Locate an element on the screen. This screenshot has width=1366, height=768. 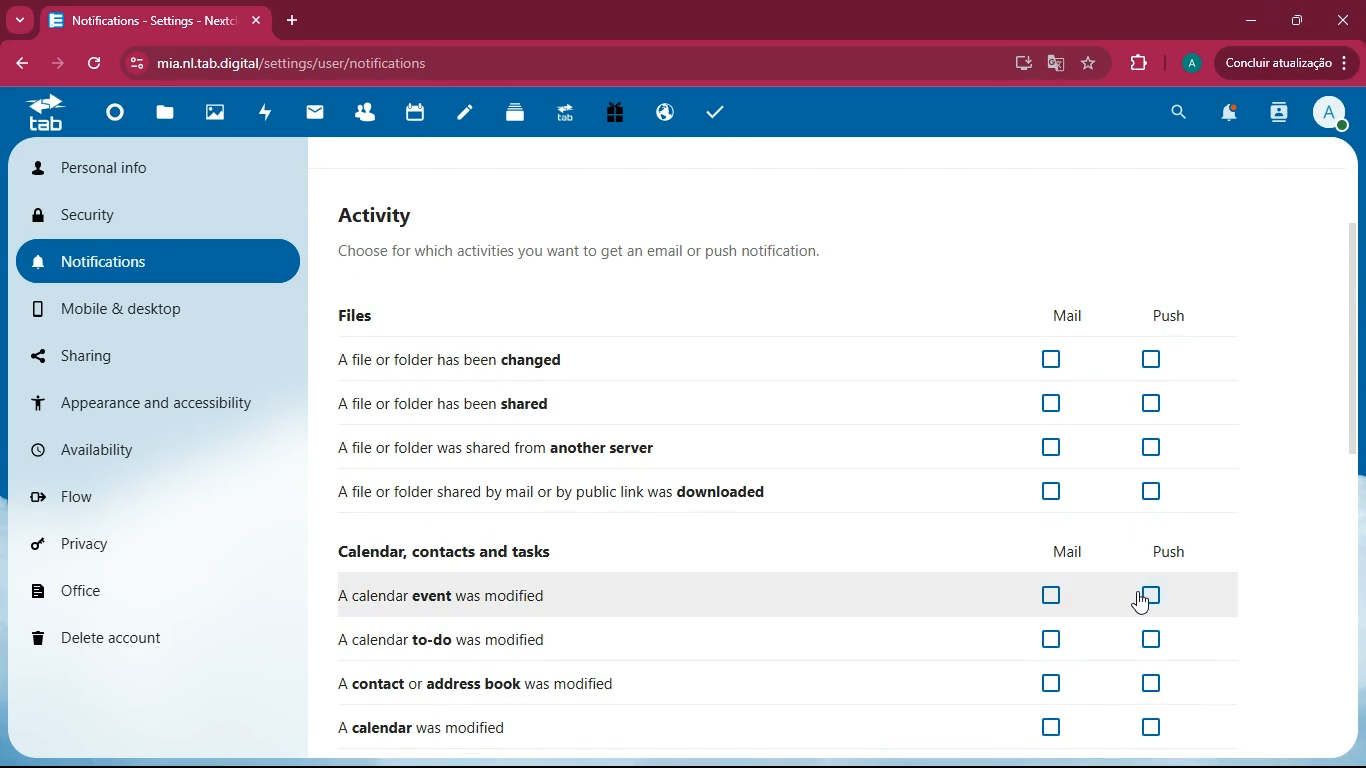
home is located at coordinates (111, 122).